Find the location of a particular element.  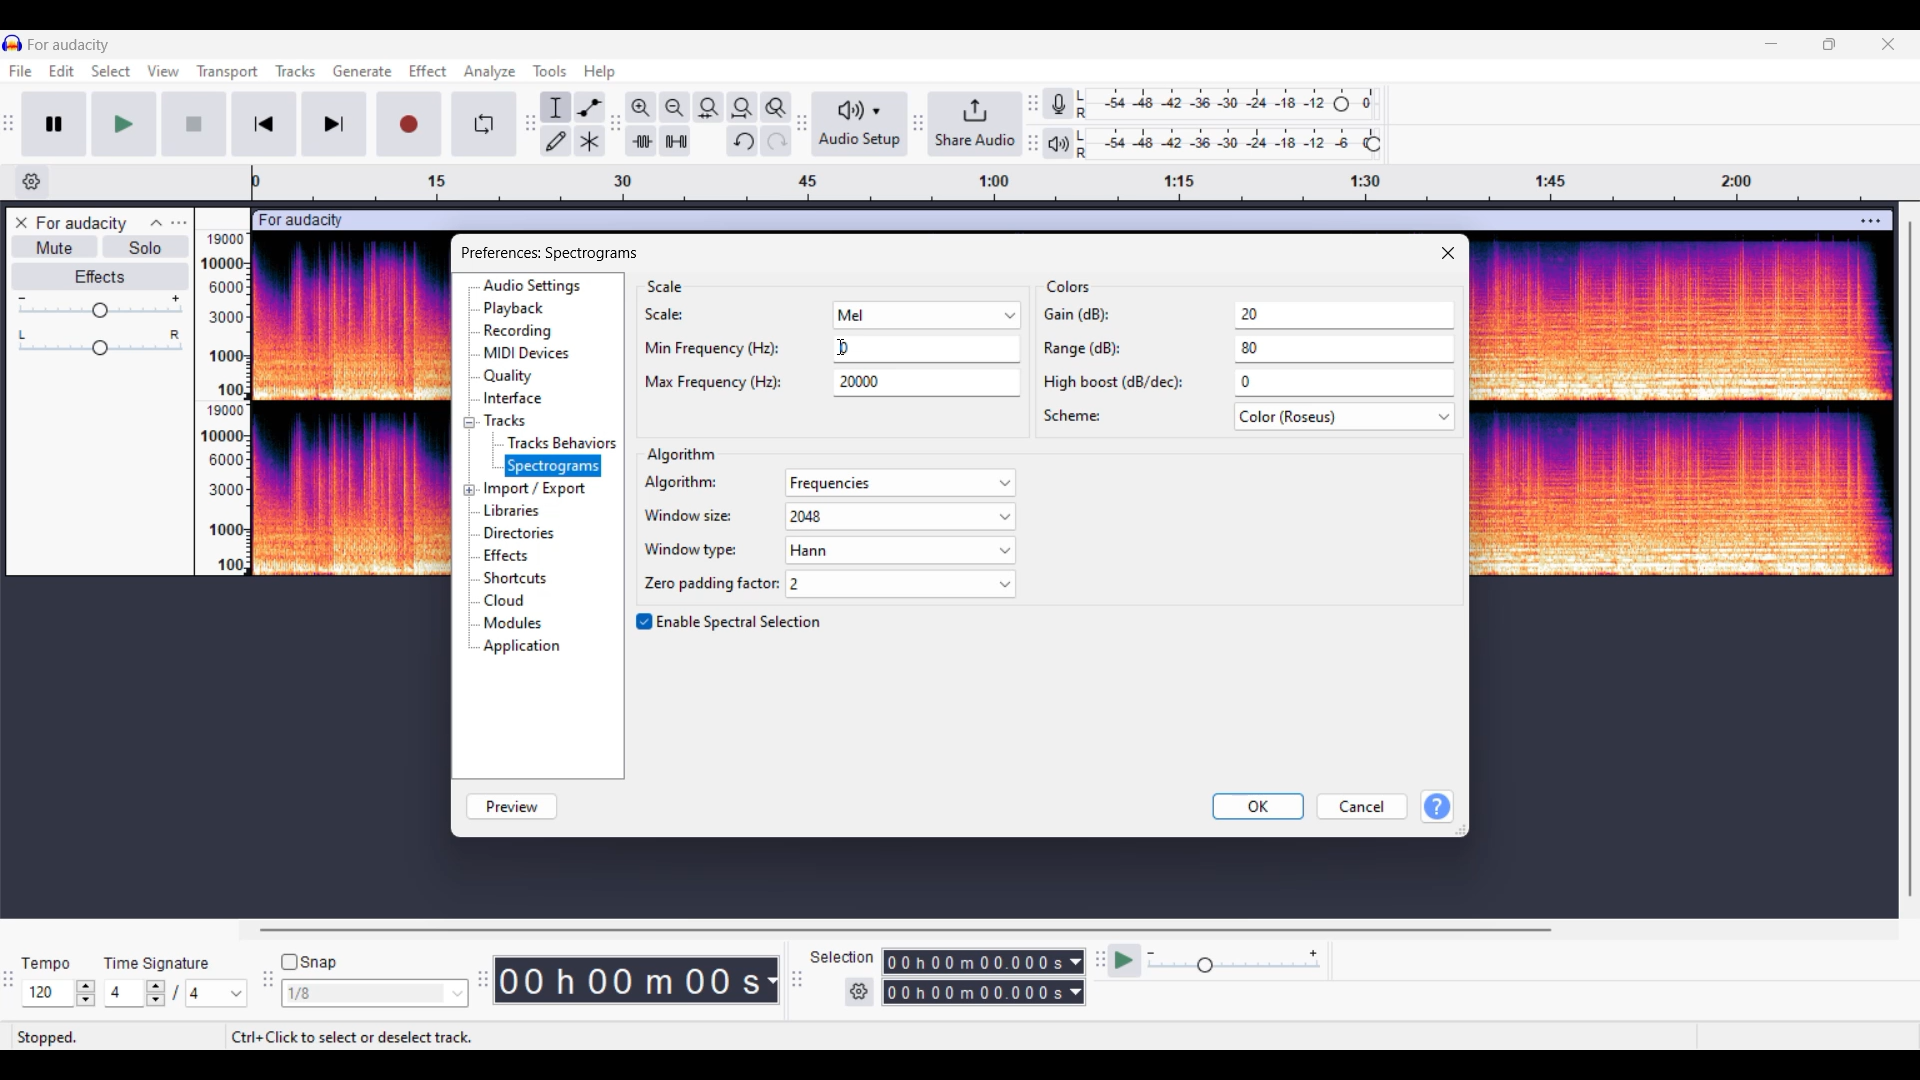

Volume slider is located at coordinates (99, 307).